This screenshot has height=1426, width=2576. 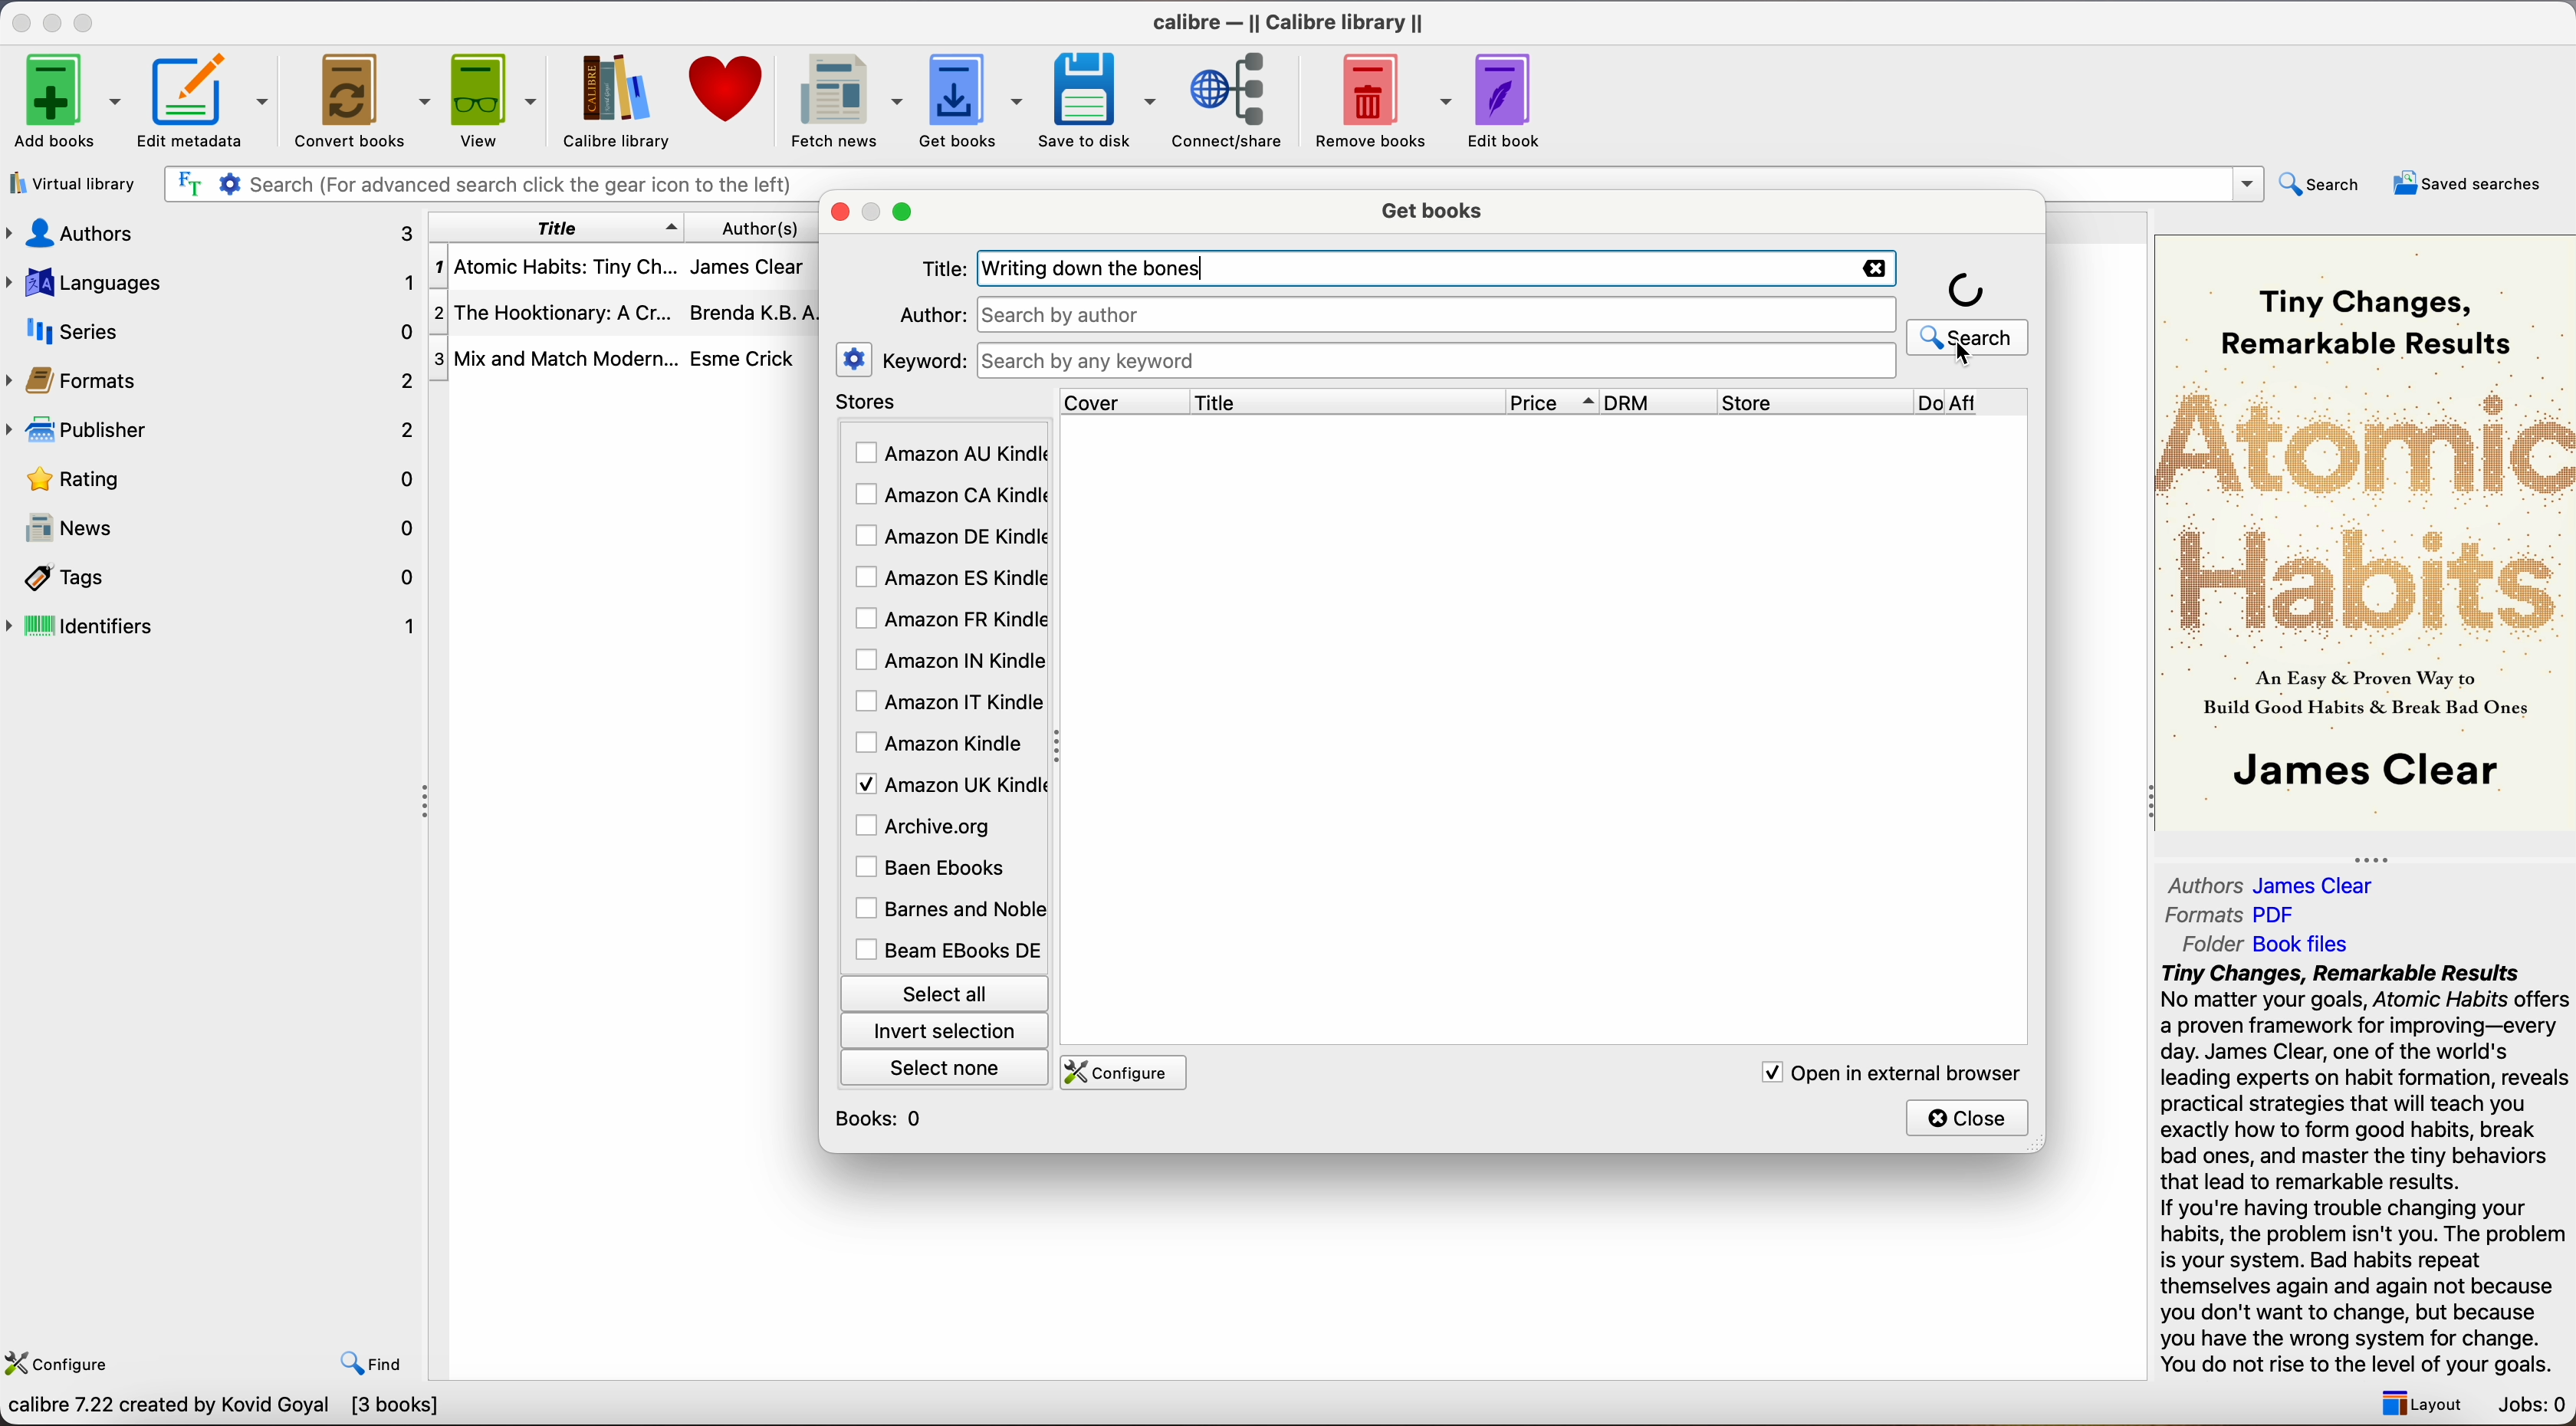 What do you see at coordinates (2468, 183) in the screenshot?
I see `saved searches` at bounding box center [2468, 183].